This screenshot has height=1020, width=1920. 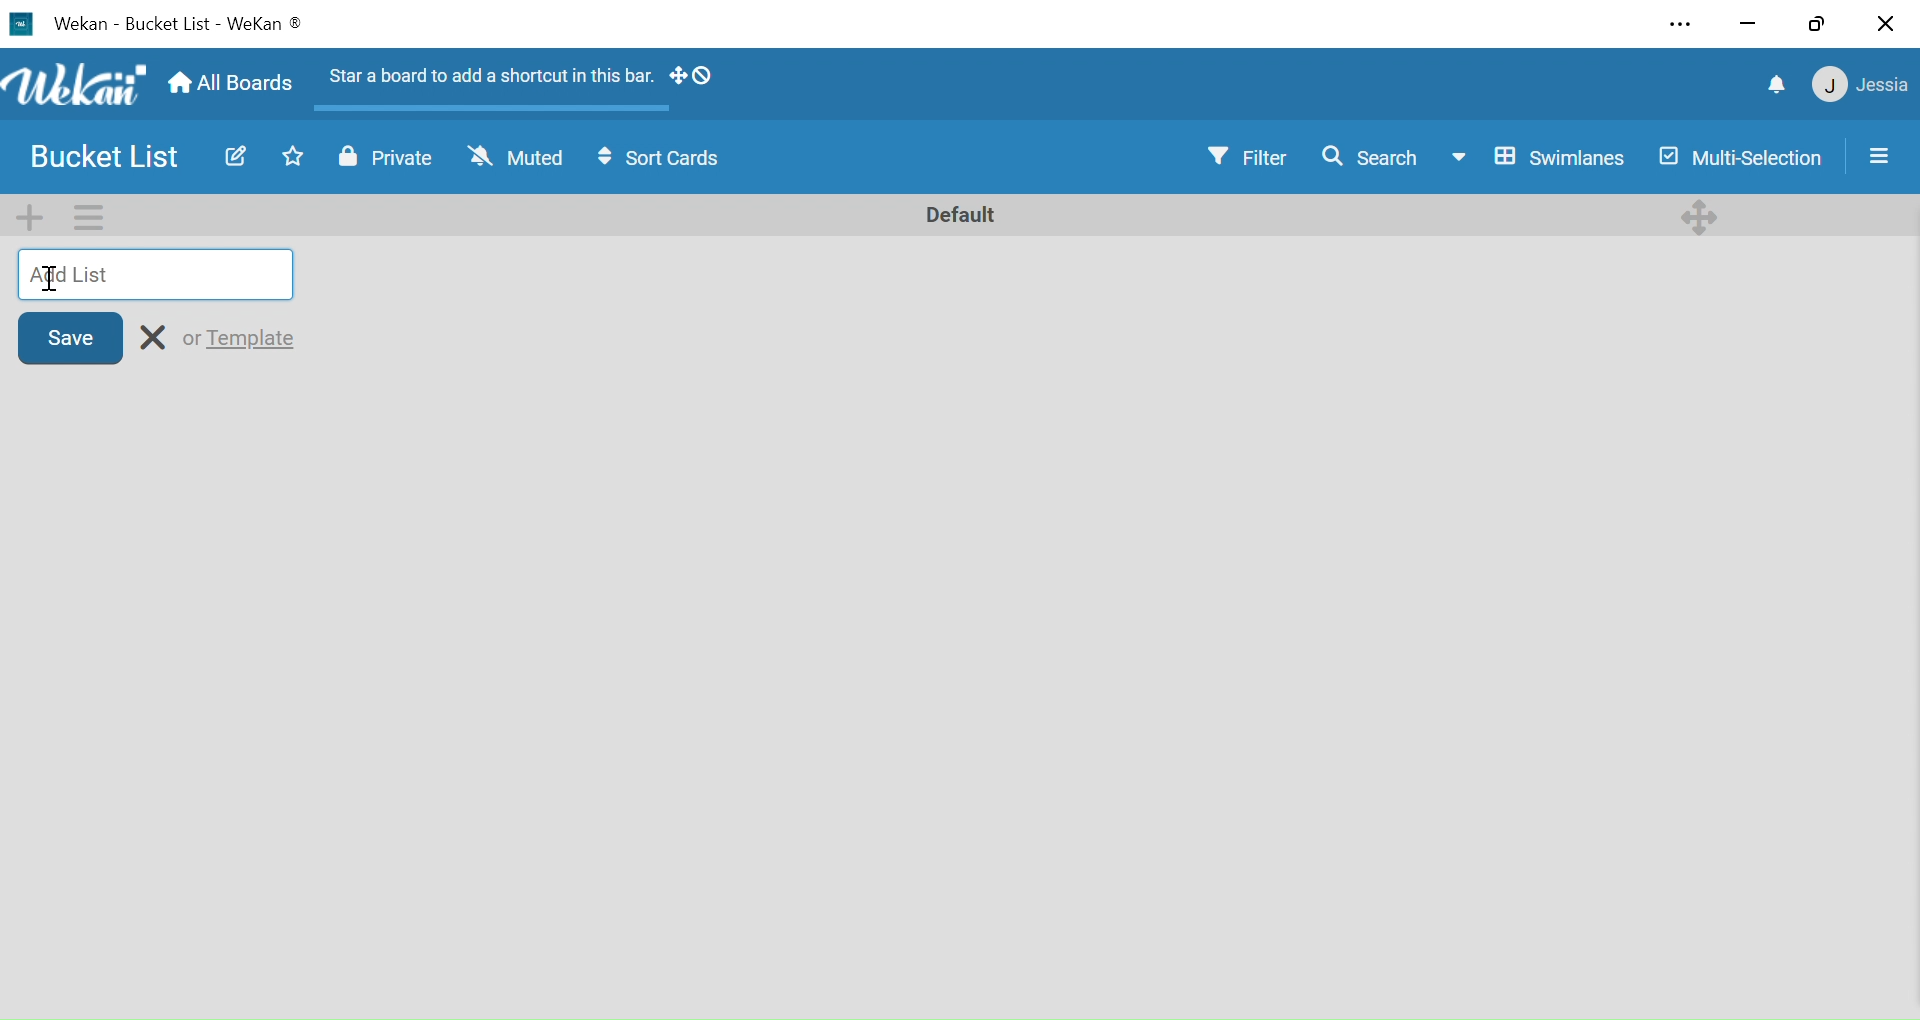 I want to click on Avatar, so click(x=1828, y=87).